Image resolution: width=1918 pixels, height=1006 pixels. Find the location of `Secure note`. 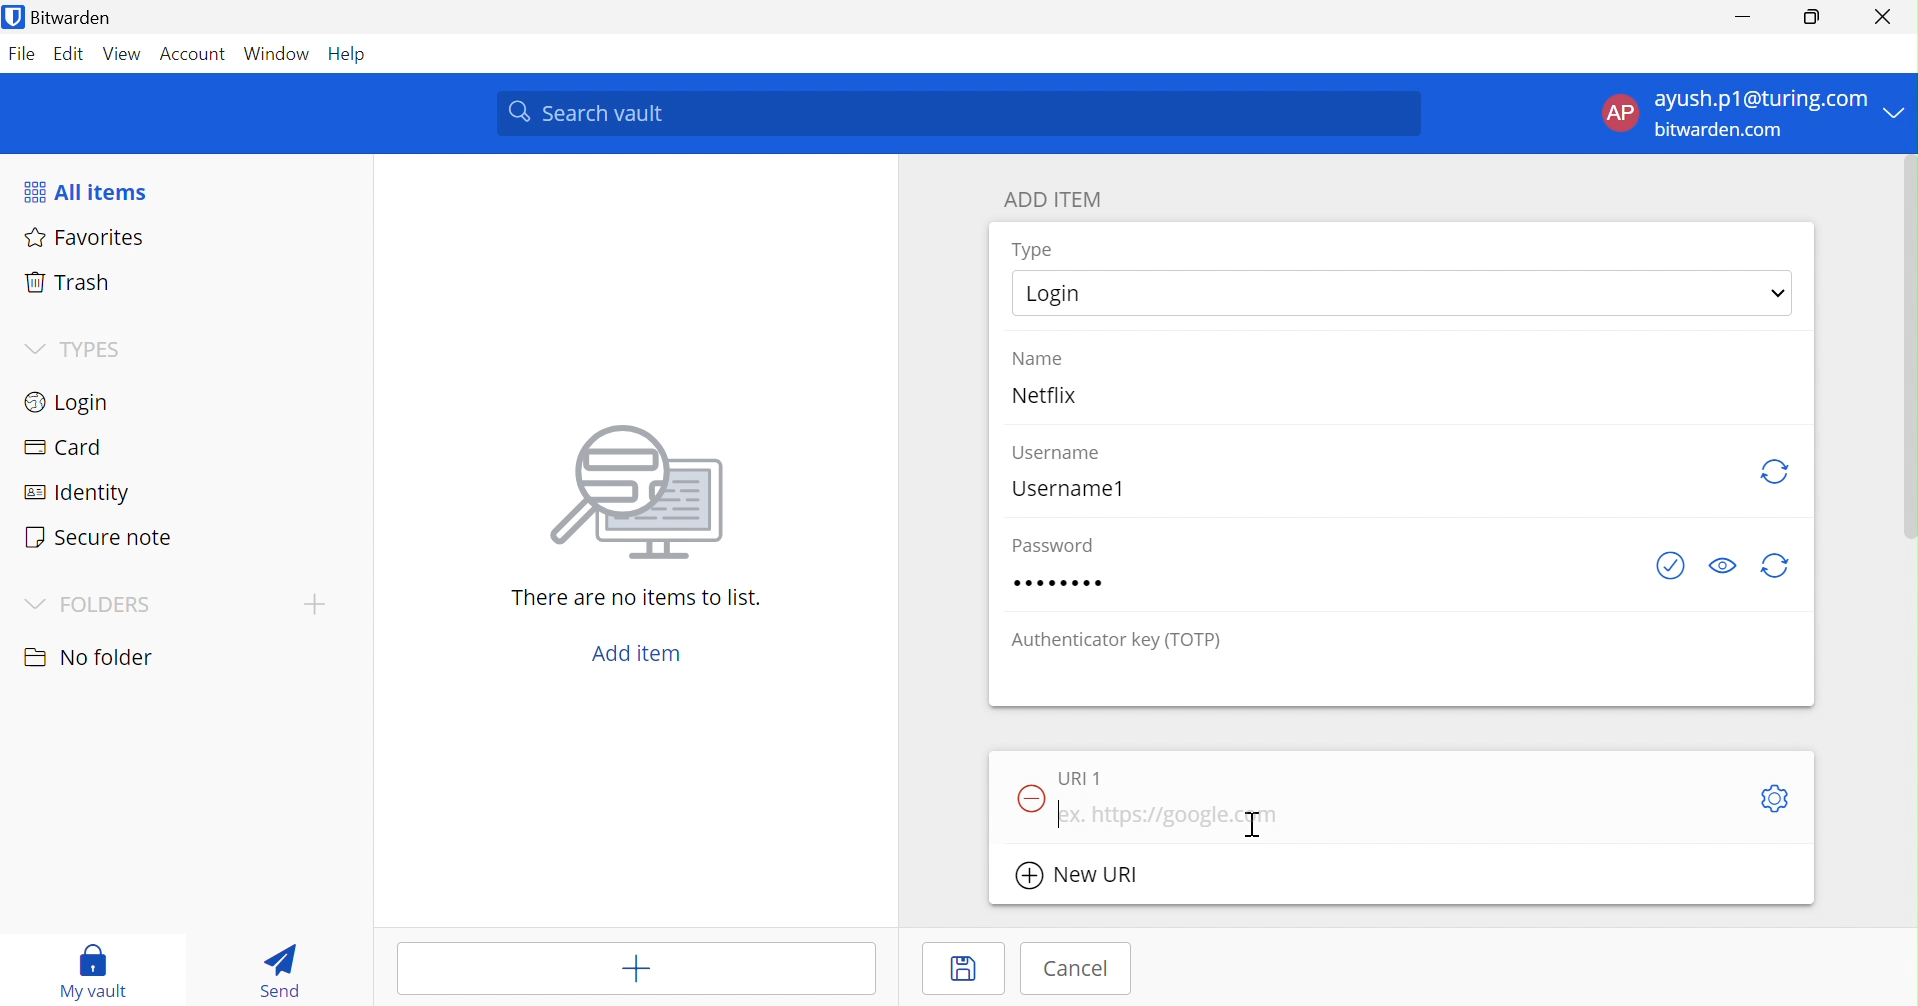

Secure note is located at coordinates (101, 535).